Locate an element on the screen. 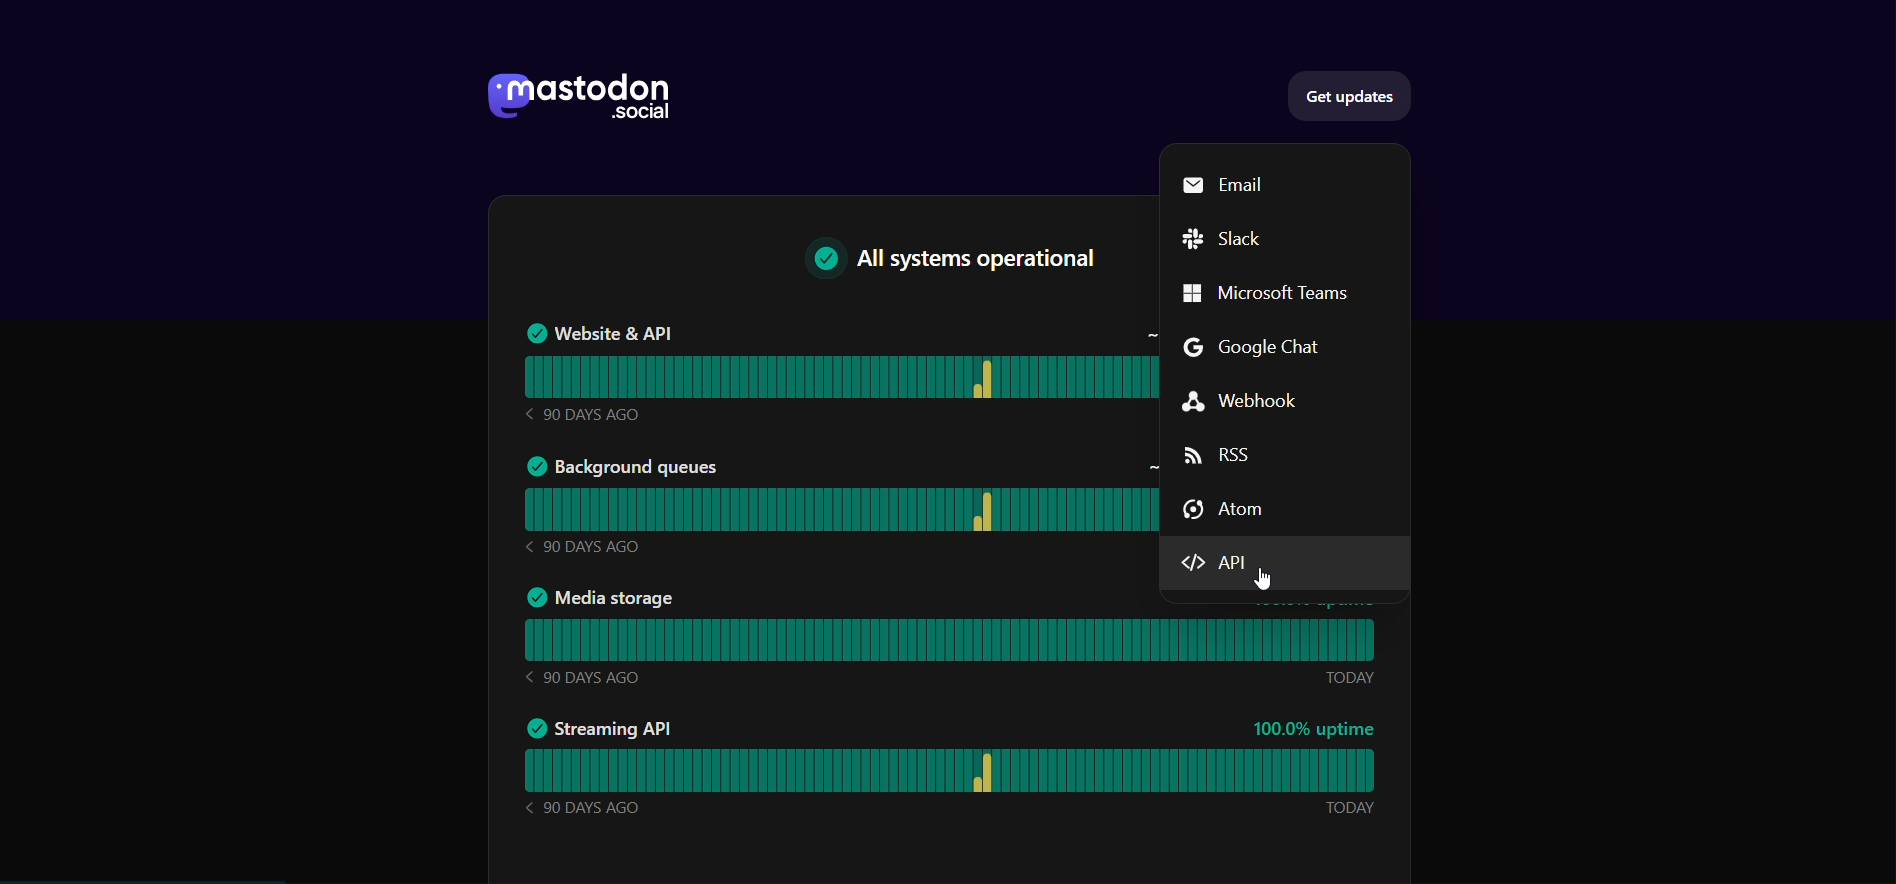  Email is located at coordinates (1227, 186).